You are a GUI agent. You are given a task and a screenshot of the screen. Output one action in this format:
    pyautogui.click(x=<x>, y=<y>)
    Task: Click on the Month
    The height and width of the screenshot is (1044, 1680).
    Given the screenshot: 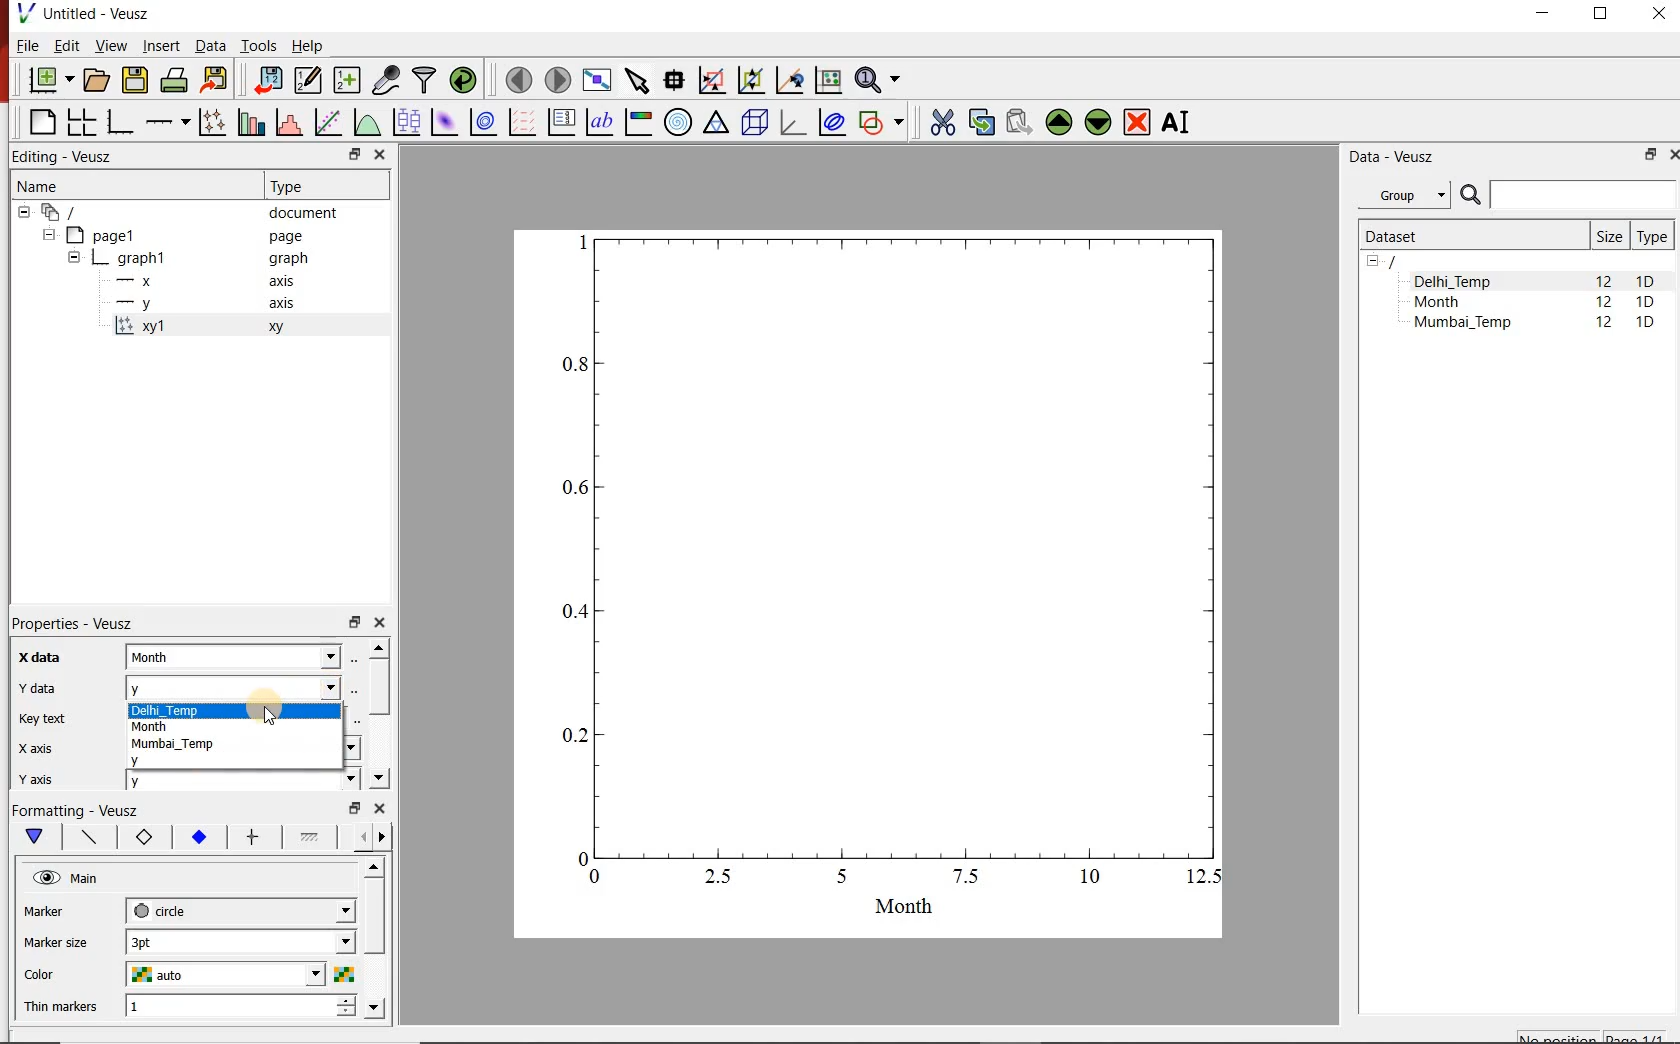 What is the action you would take?
    pyautogui.click(x=1451, y=302)
    